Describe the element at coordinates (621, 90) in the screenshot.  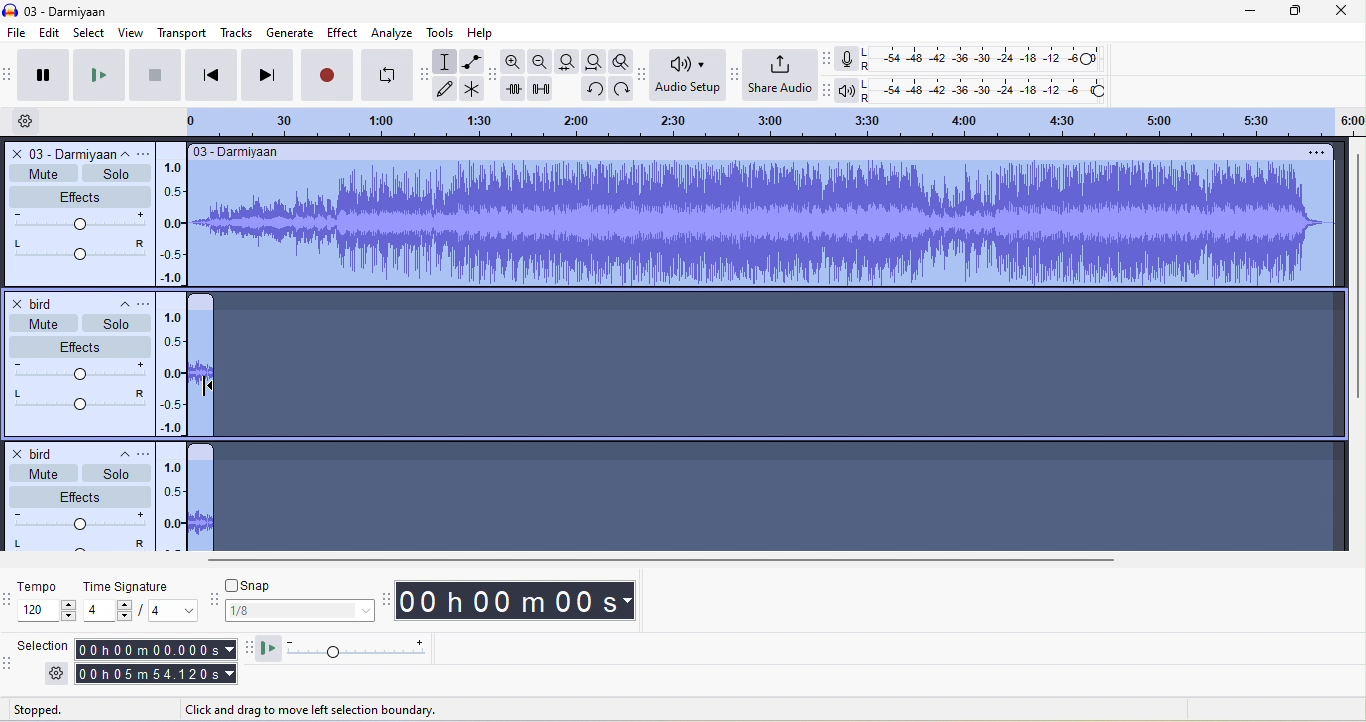
I see `redo` at that location.